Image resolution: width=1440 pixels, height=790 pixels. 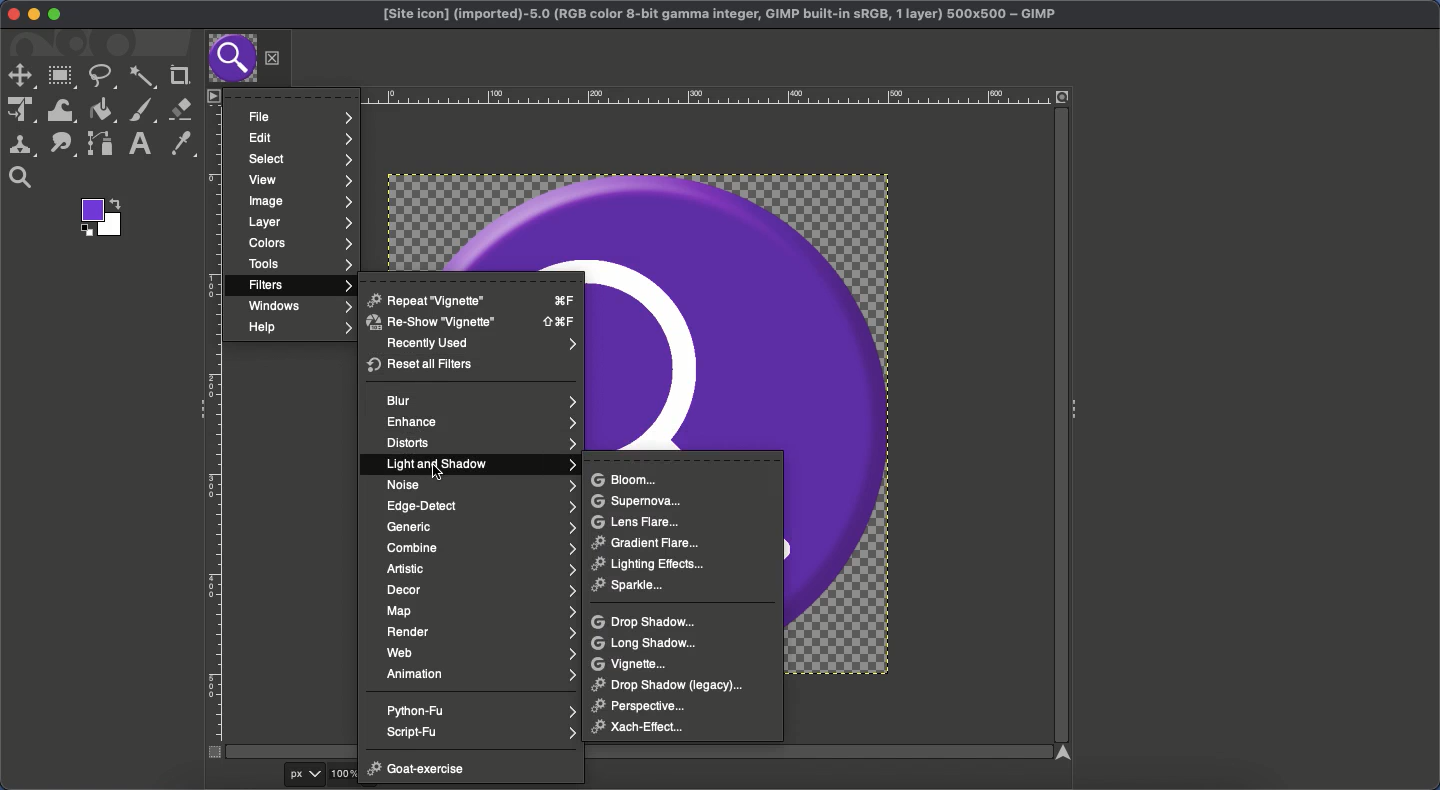 I want to click on Perspective, so click(x=646, y=706).